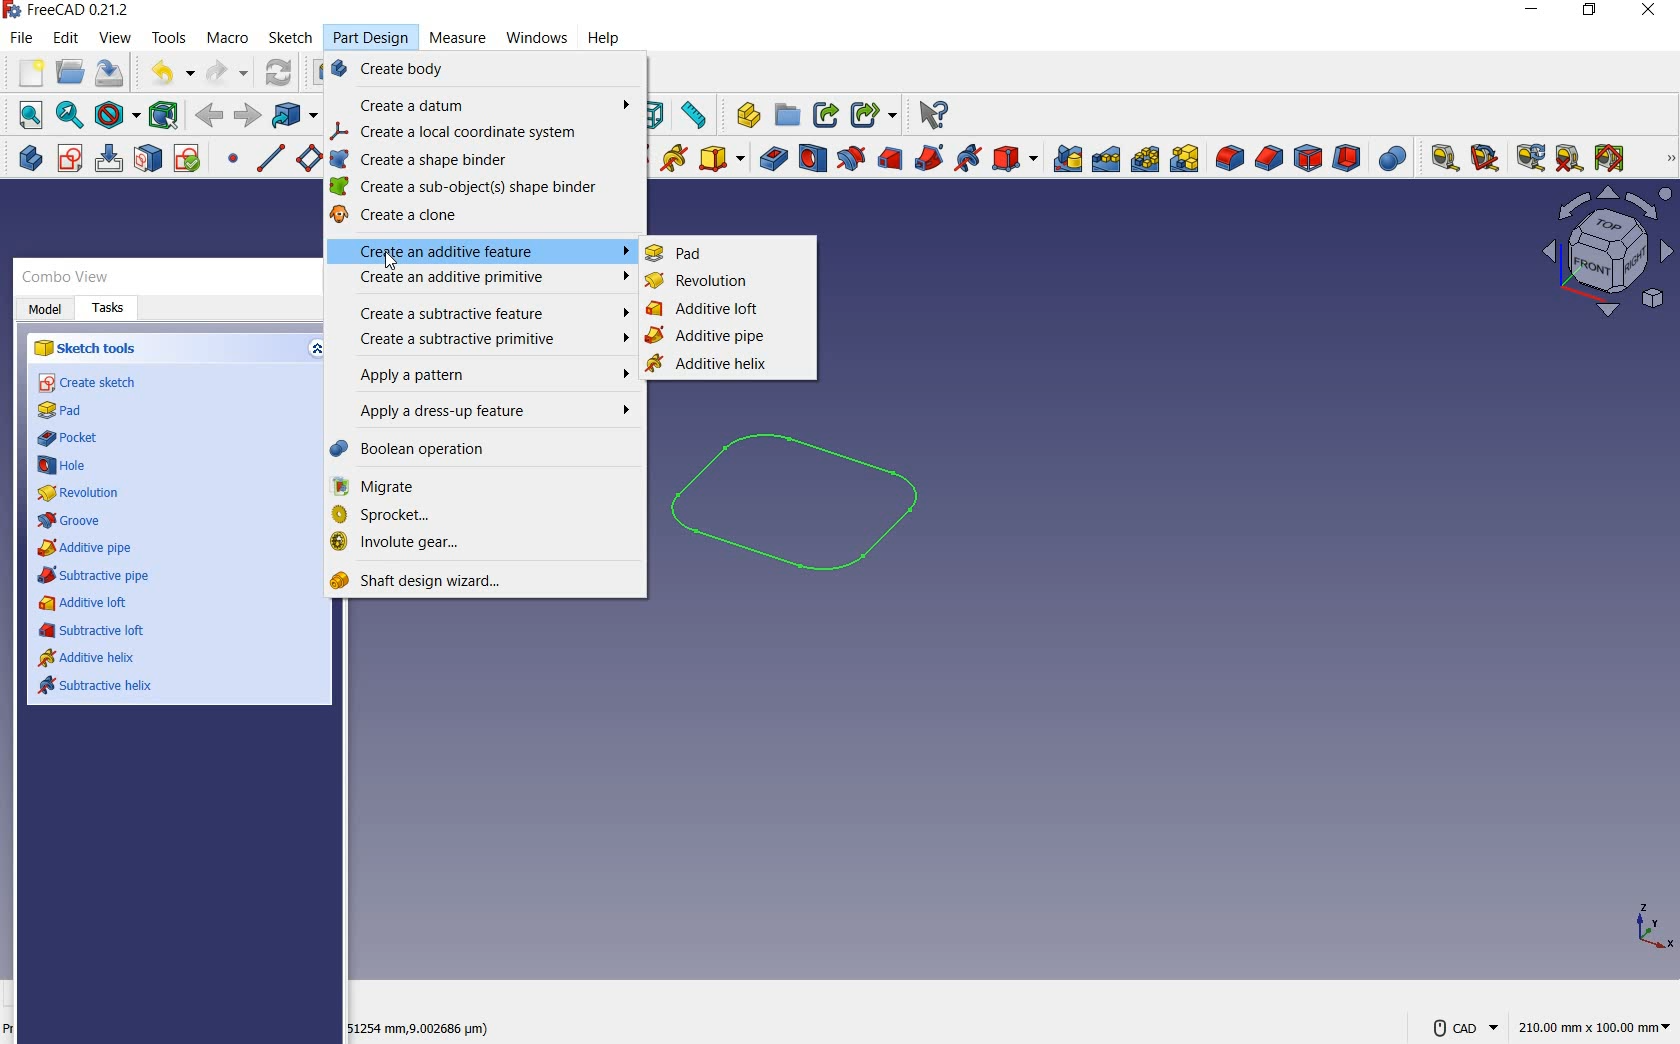 The height and width of the screenshot is (1044, 1680). I want to click on minimize, so click(1534, 10).